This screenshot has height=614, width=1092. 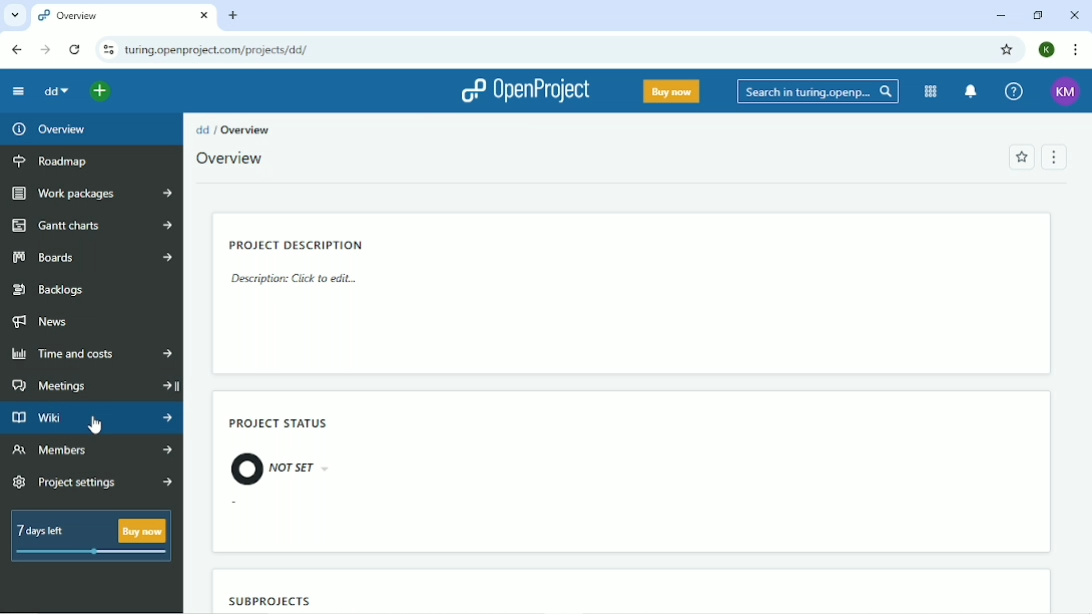 What do you see at coordinates (89, 538) in the screenshot?
I see `7 days left` at bounding box center [89, 538].